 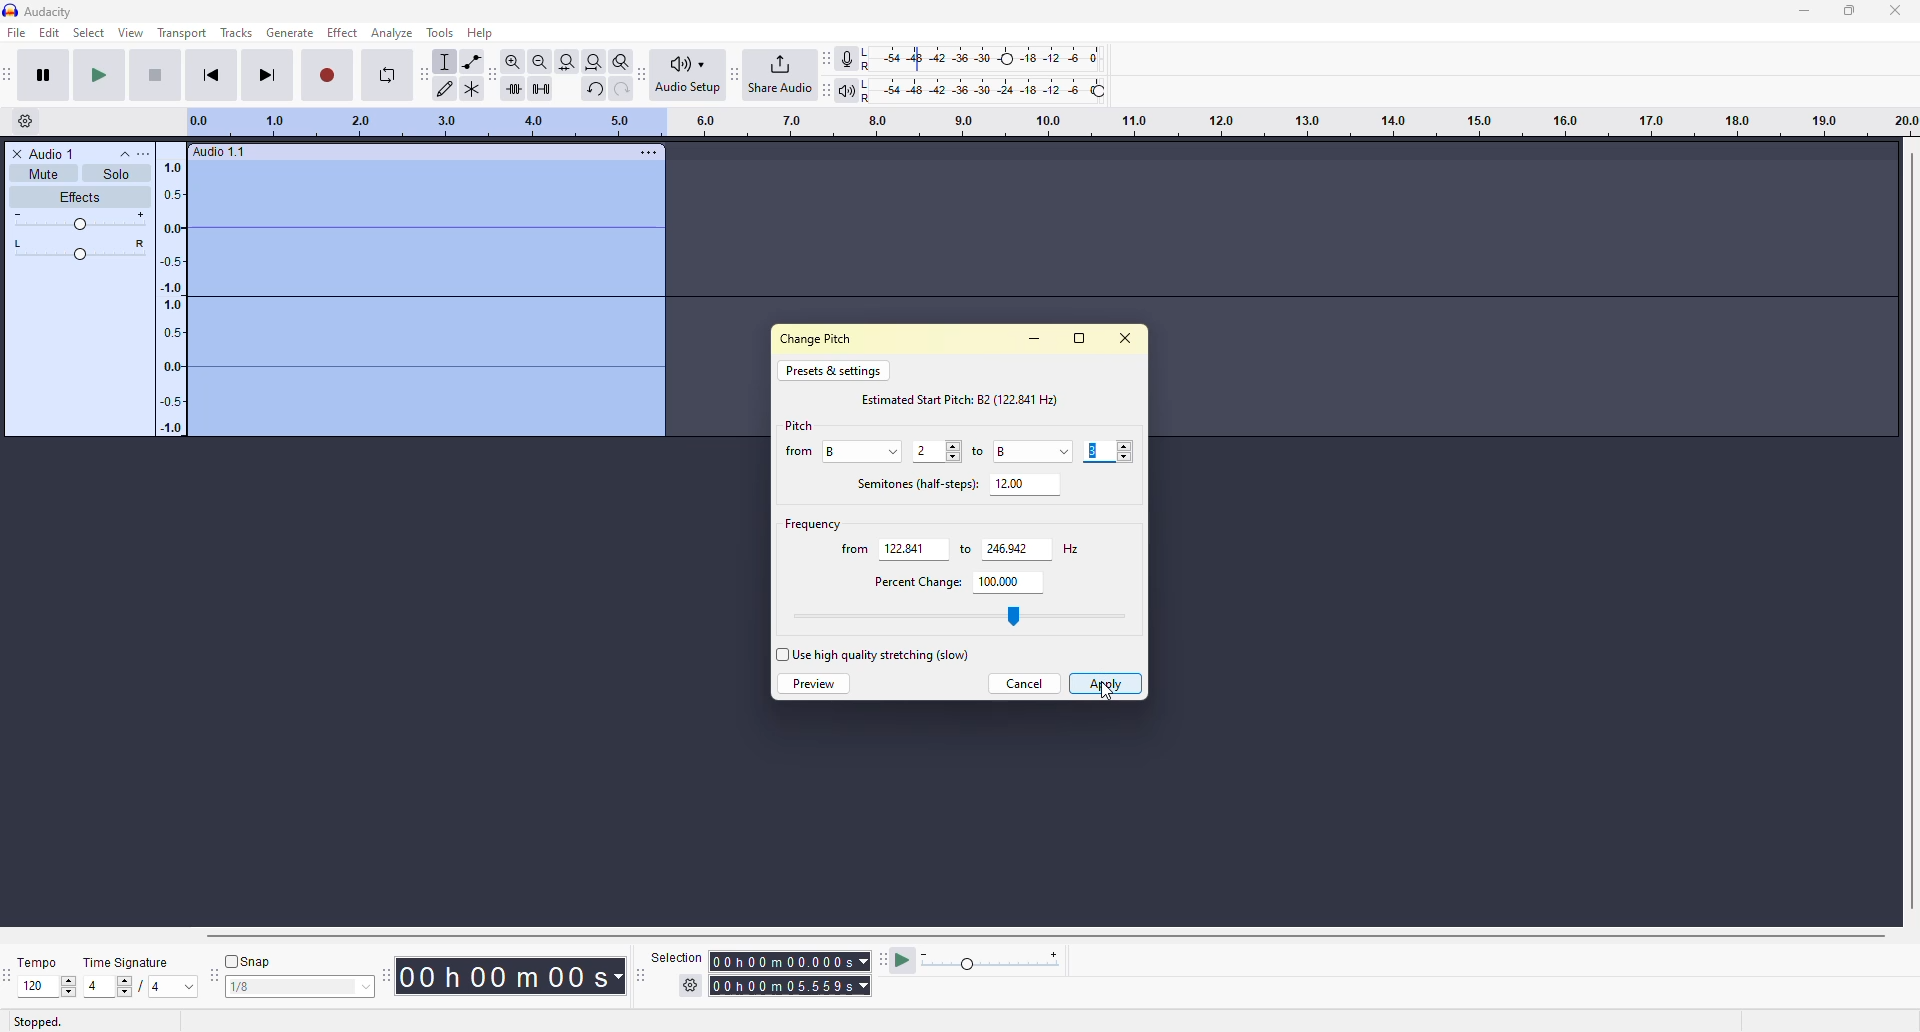 What do you see at coordinates (959, 550) in the screenshot?
I see `to` at bounding box center [959, 550].